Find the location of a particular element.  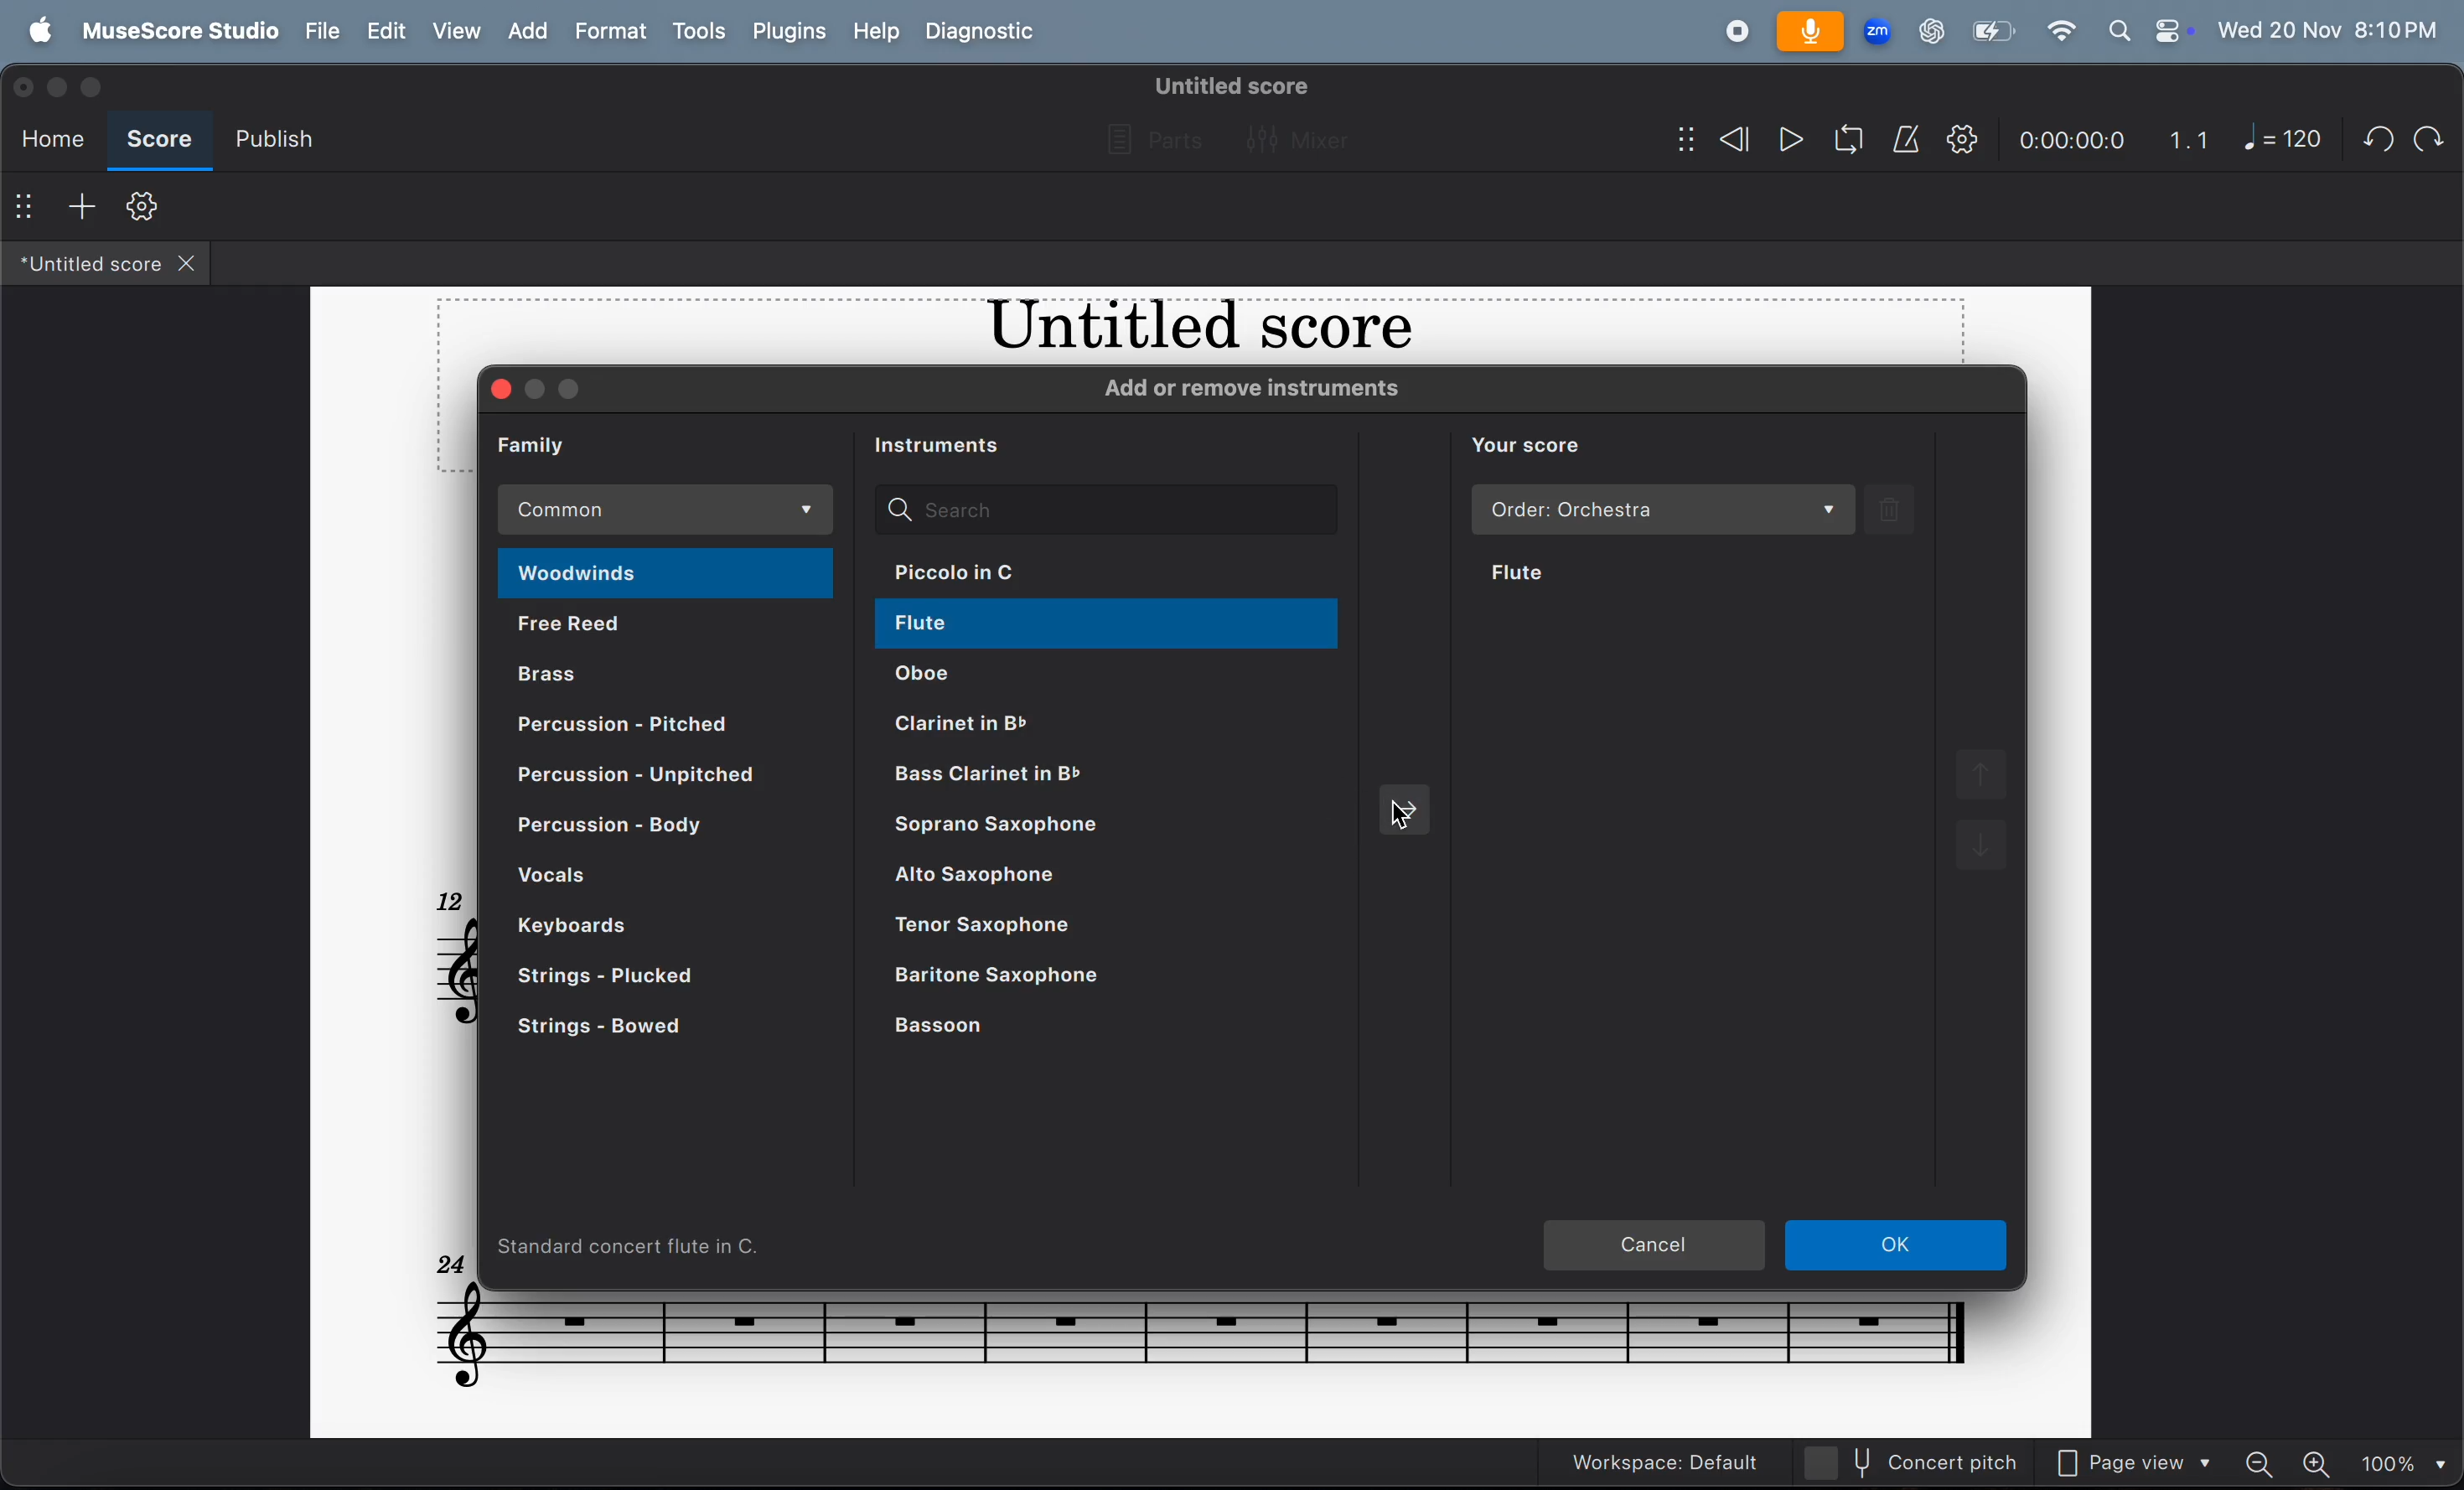

search is located at coordinates (2119, 29).